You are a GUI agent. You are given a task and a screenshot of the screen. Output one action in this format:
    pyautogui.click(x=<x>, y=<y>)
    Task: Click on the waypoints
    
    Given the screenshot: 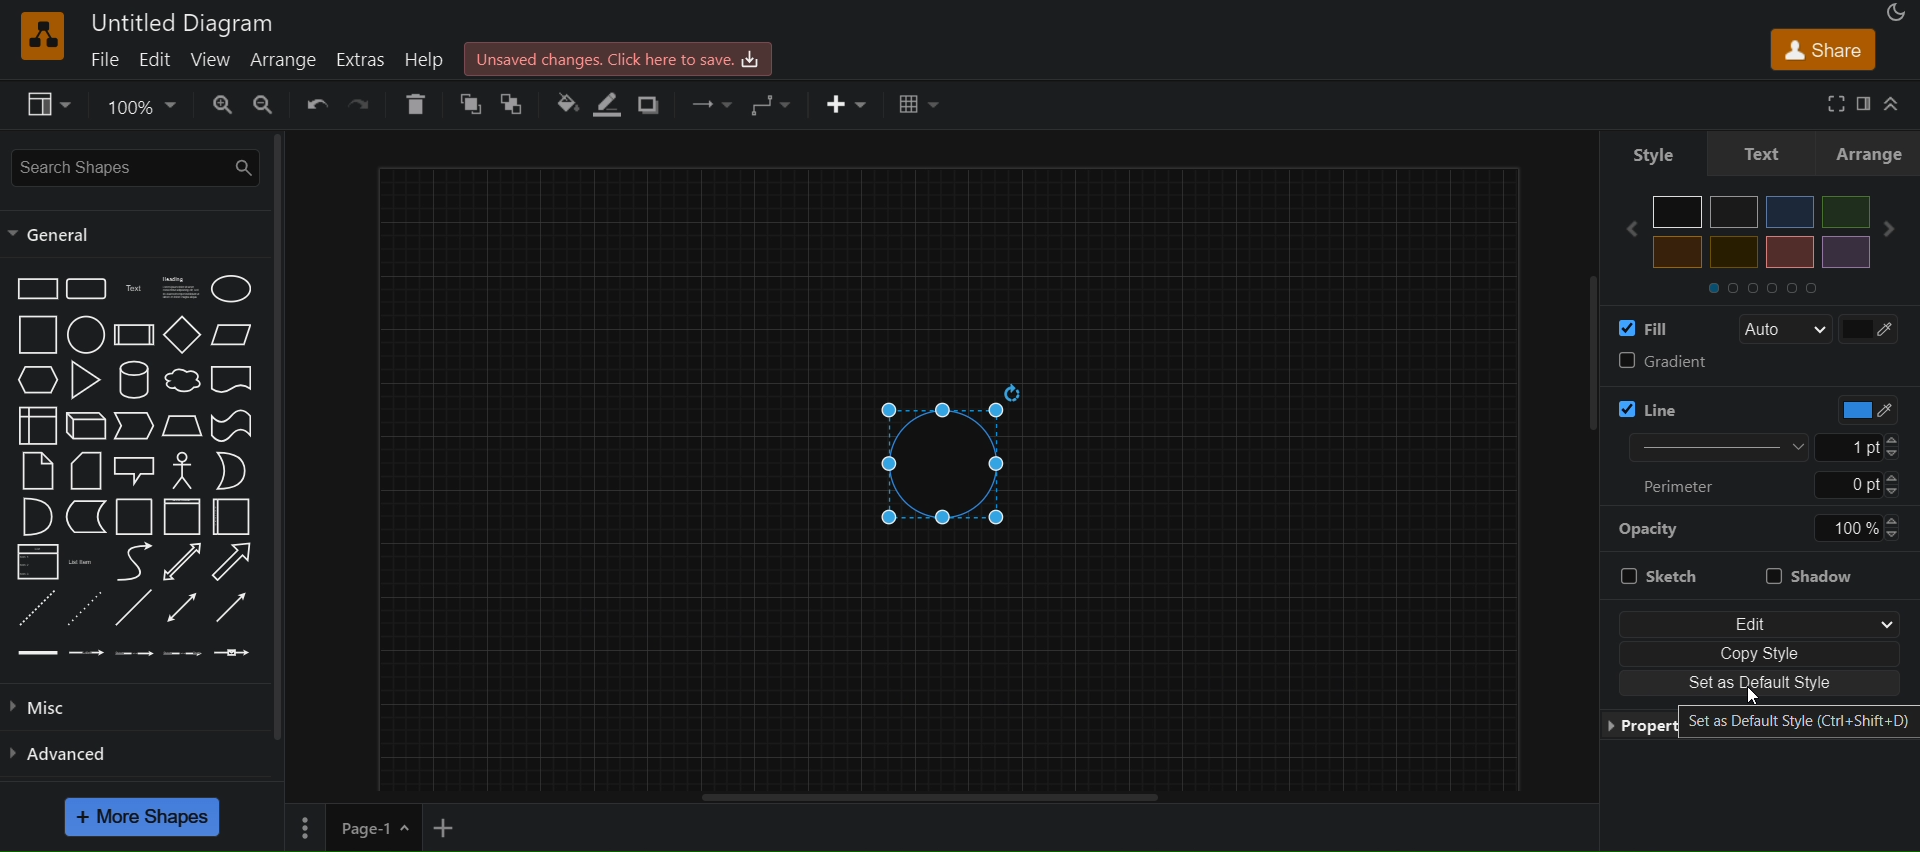 What is the action you would take?
    pyautogui.click(x=772, y=104)
    